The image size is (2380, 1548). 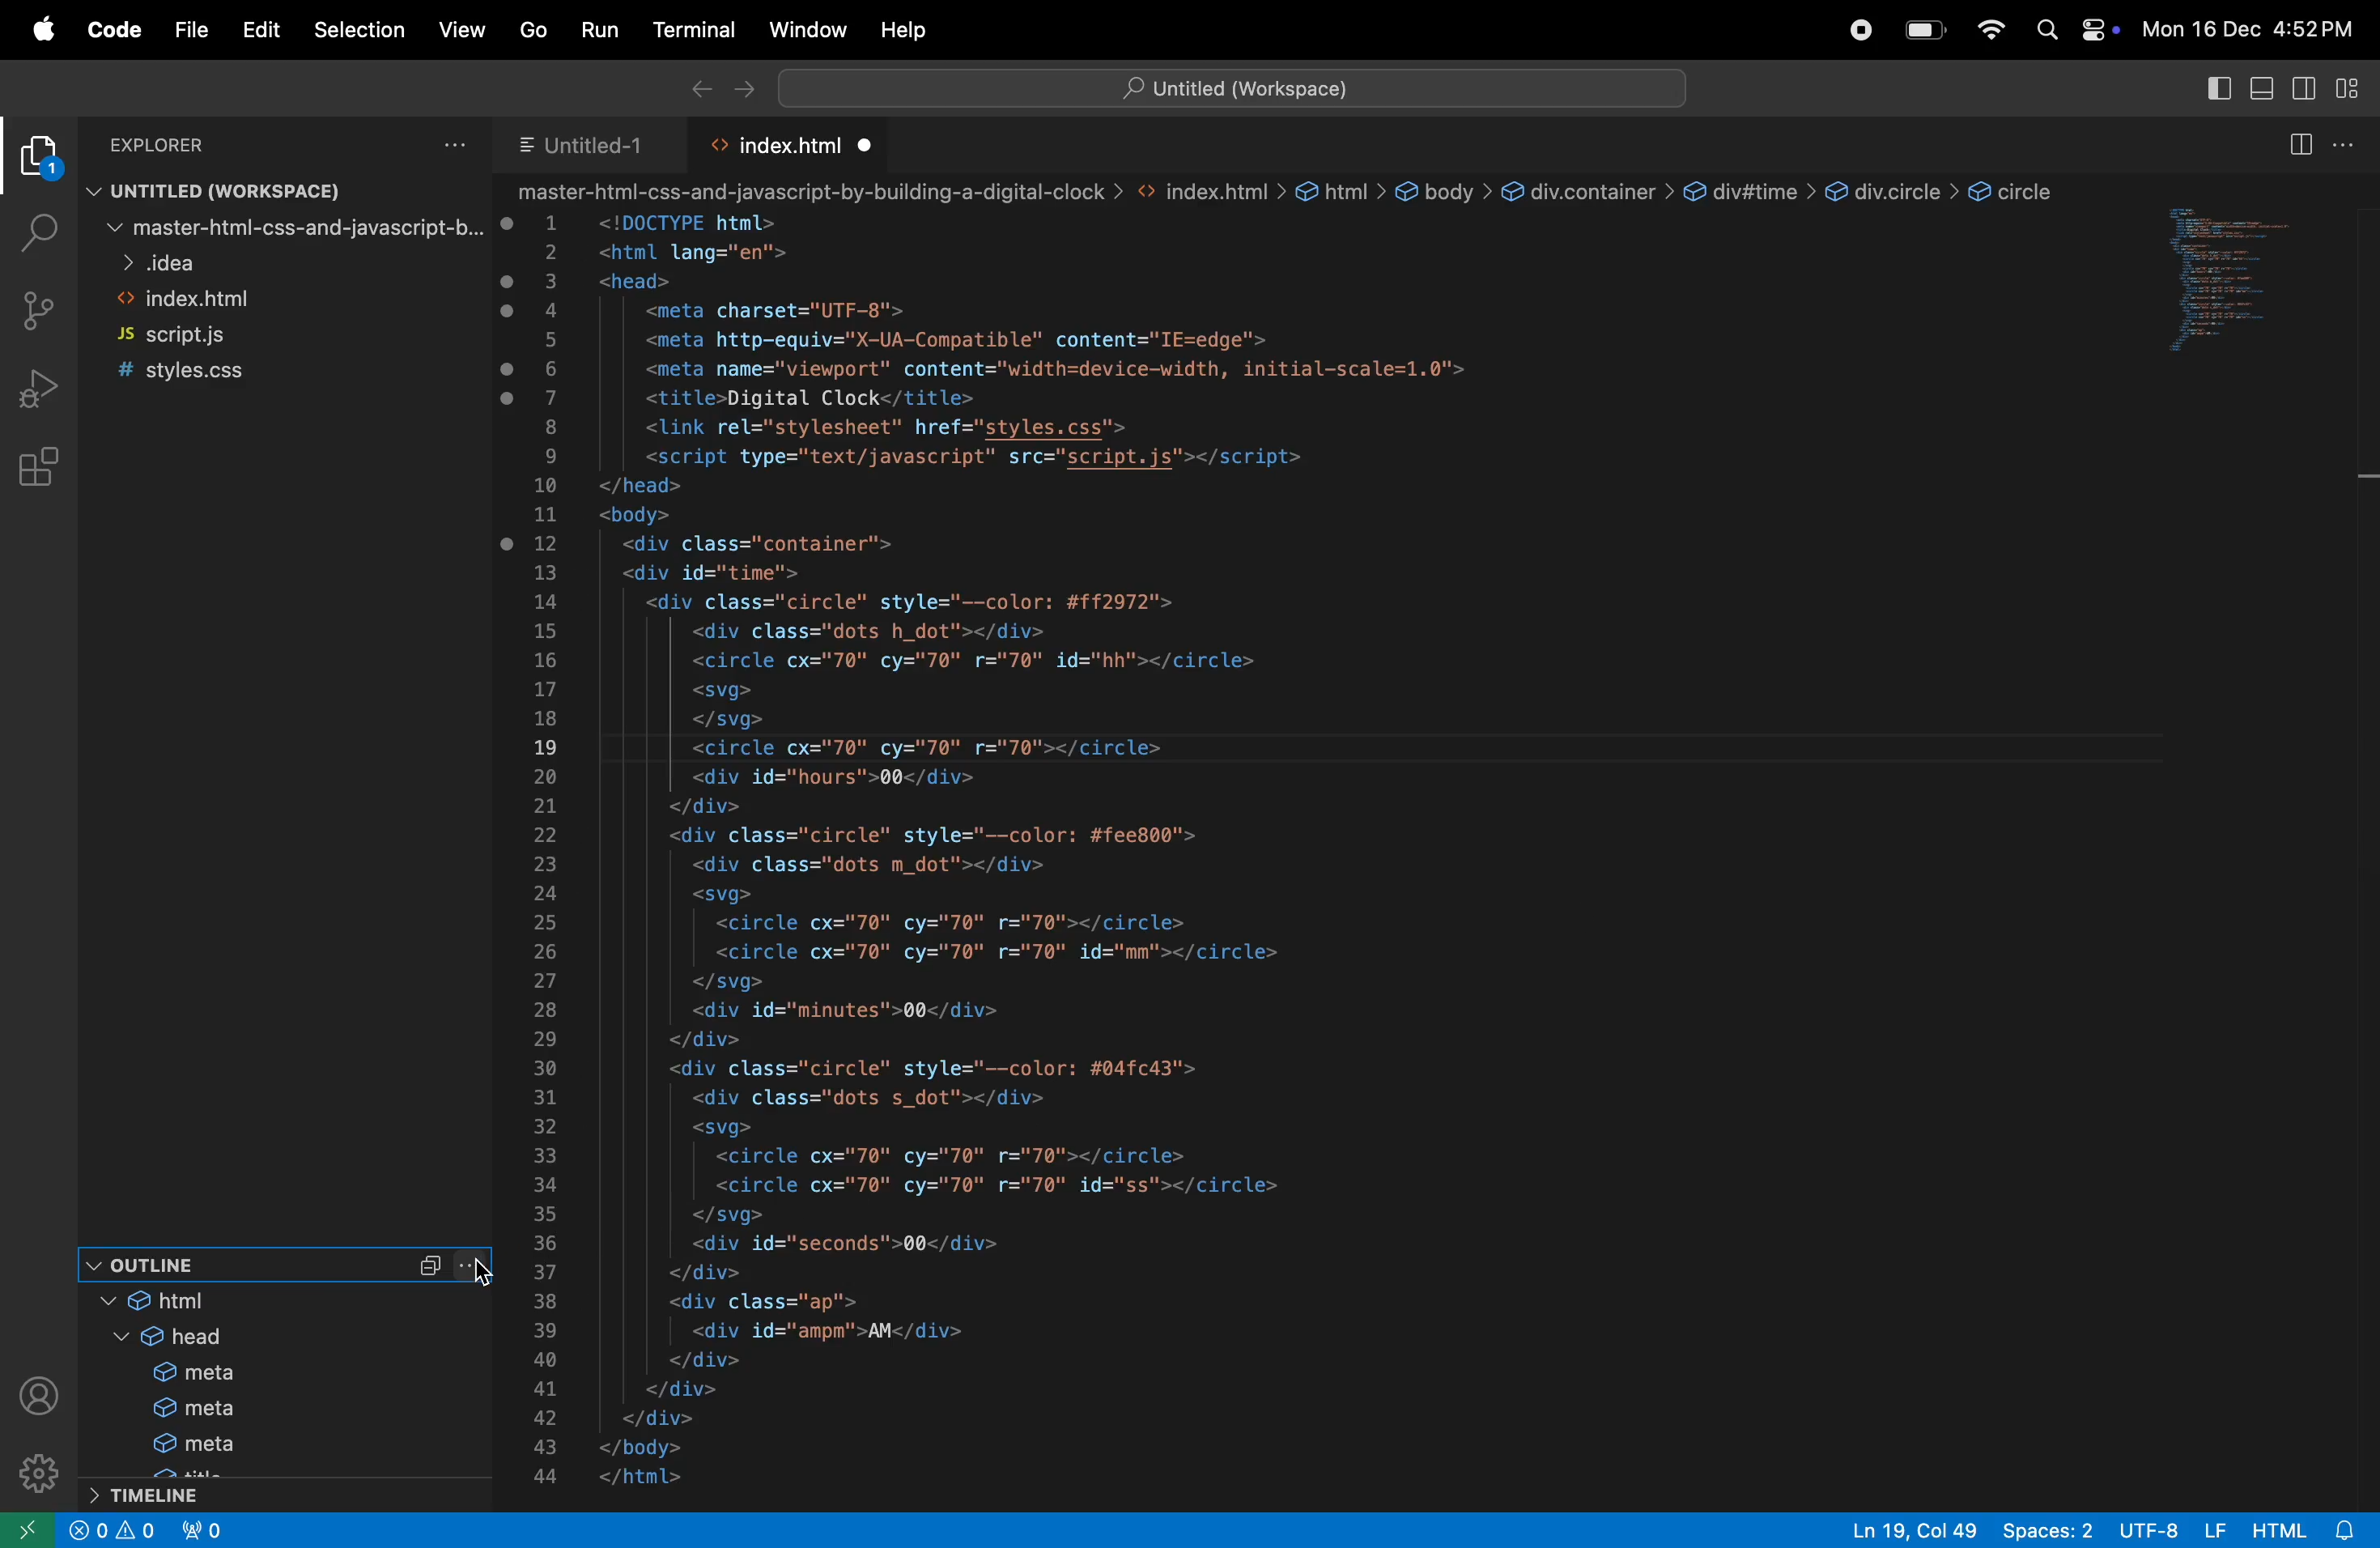 What do you see at coordinates (1998, 29) in the screenshot?
I see `wifi` at bounding box center [1998, 29].